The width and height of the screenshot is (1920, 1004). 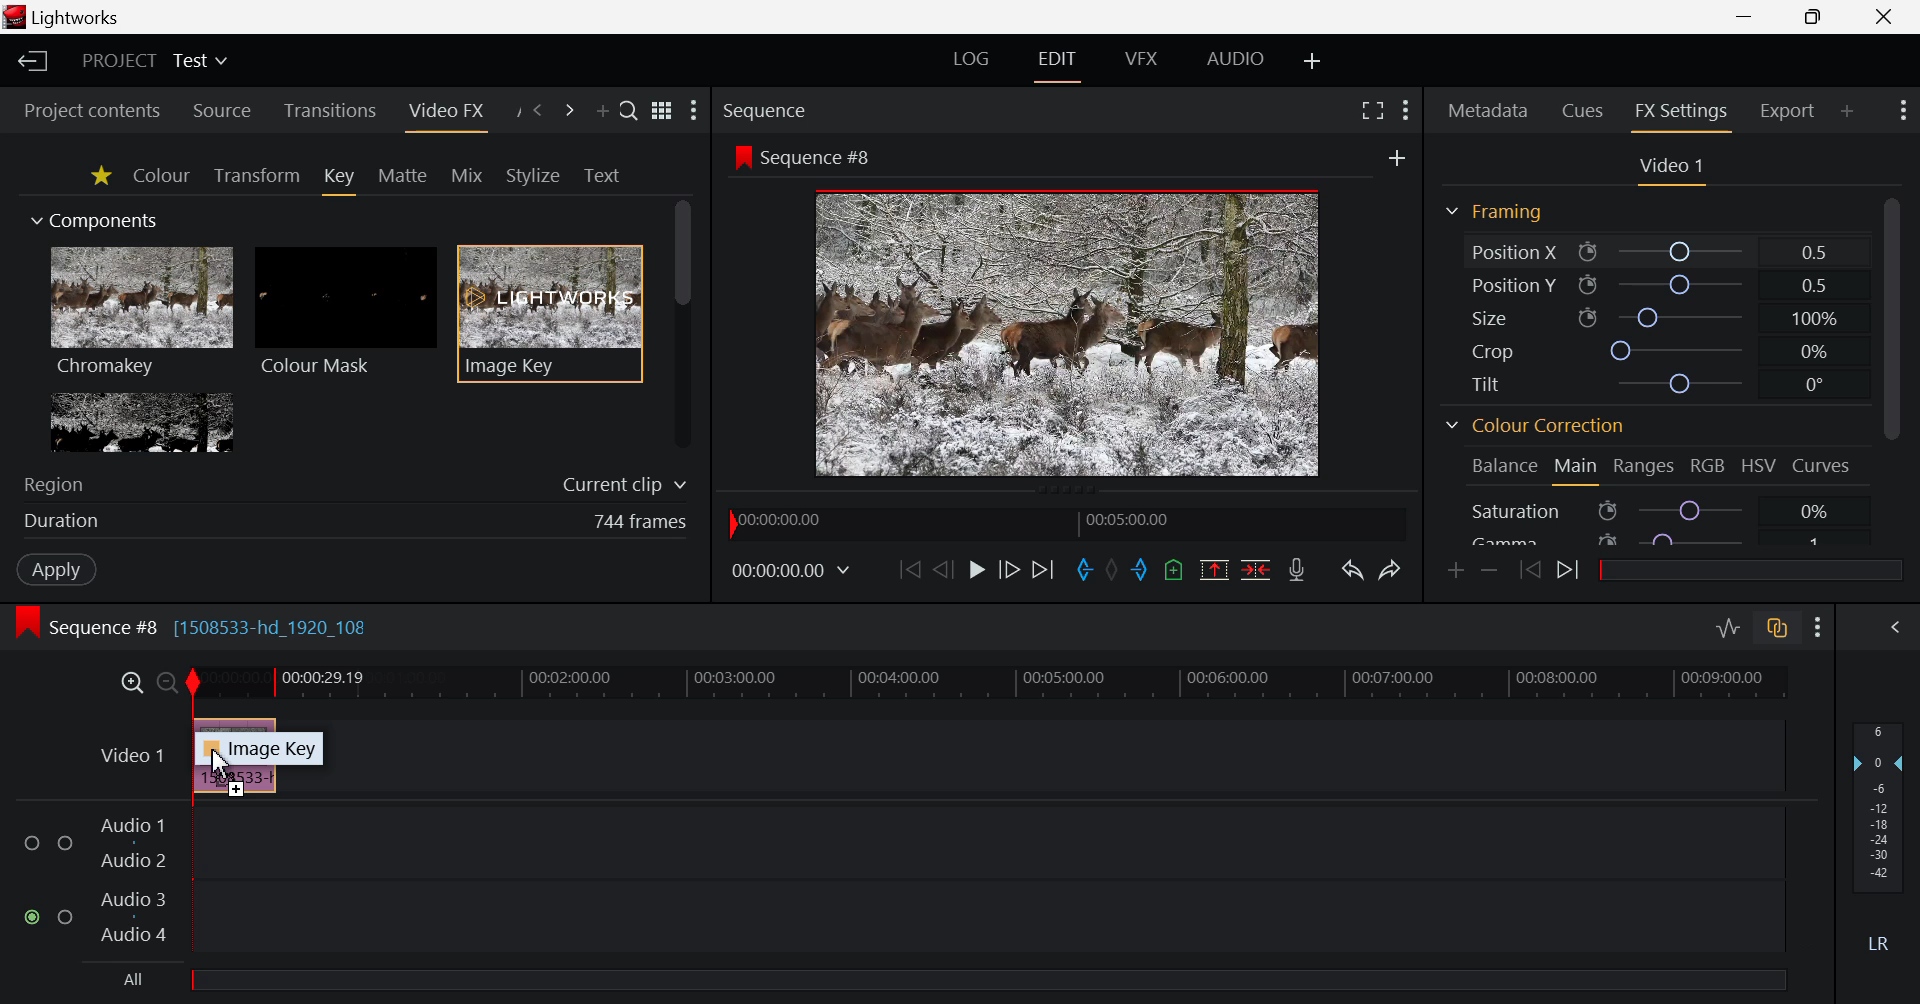 What do you see at coordinates (623, 483) in the screenshot?
I see `Current clip ` at bounding box center [623, 483].